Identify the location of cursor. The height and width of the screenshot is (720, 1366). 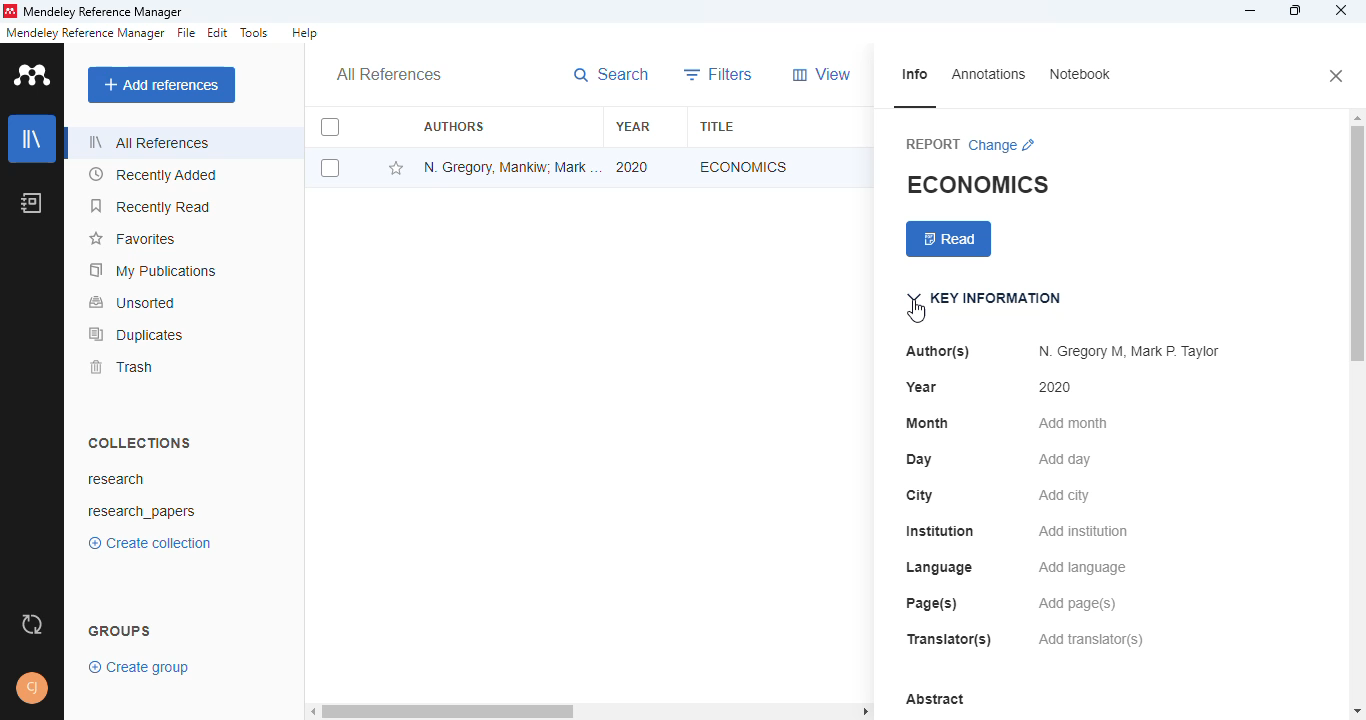
(916, 313).